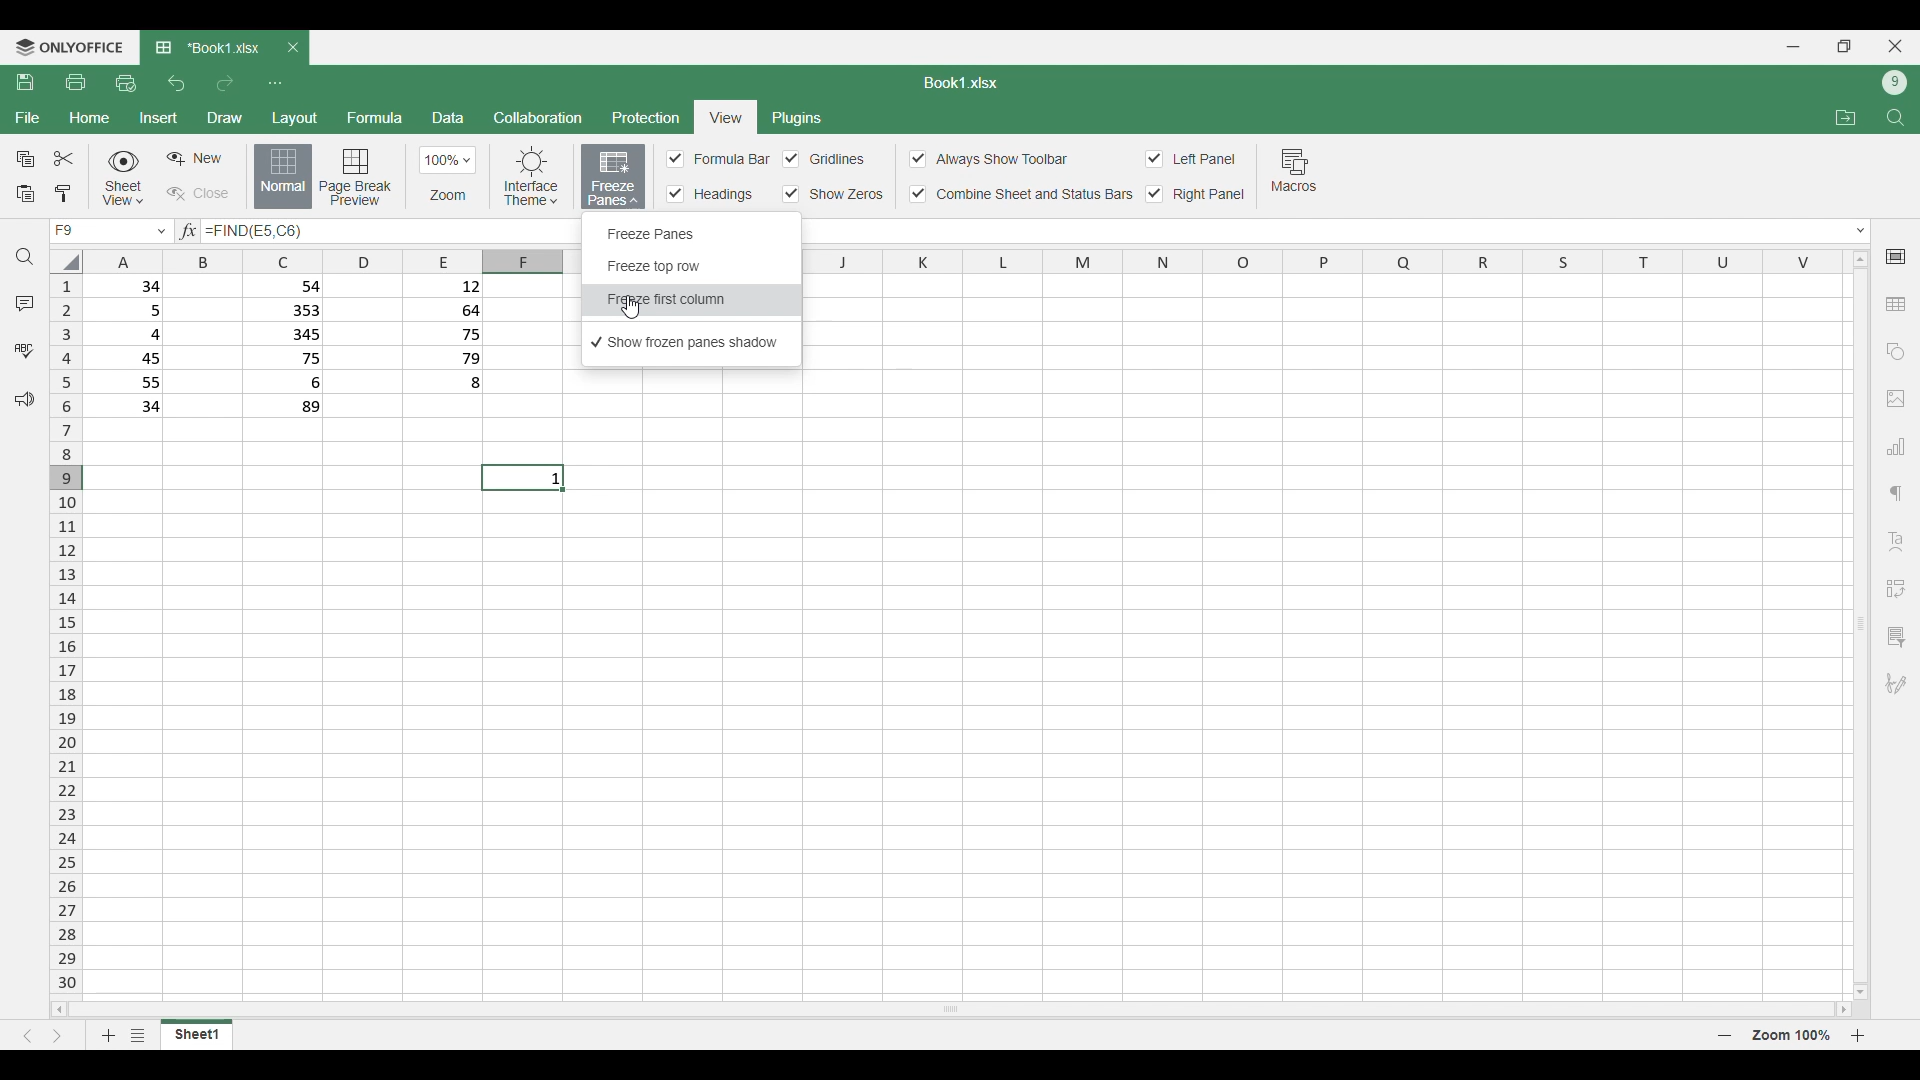 The image size is (1920, 1080). Describe the element at coordinates (691, 343) in the screenshot. I see `Show frozen panes, current selection` at that location.